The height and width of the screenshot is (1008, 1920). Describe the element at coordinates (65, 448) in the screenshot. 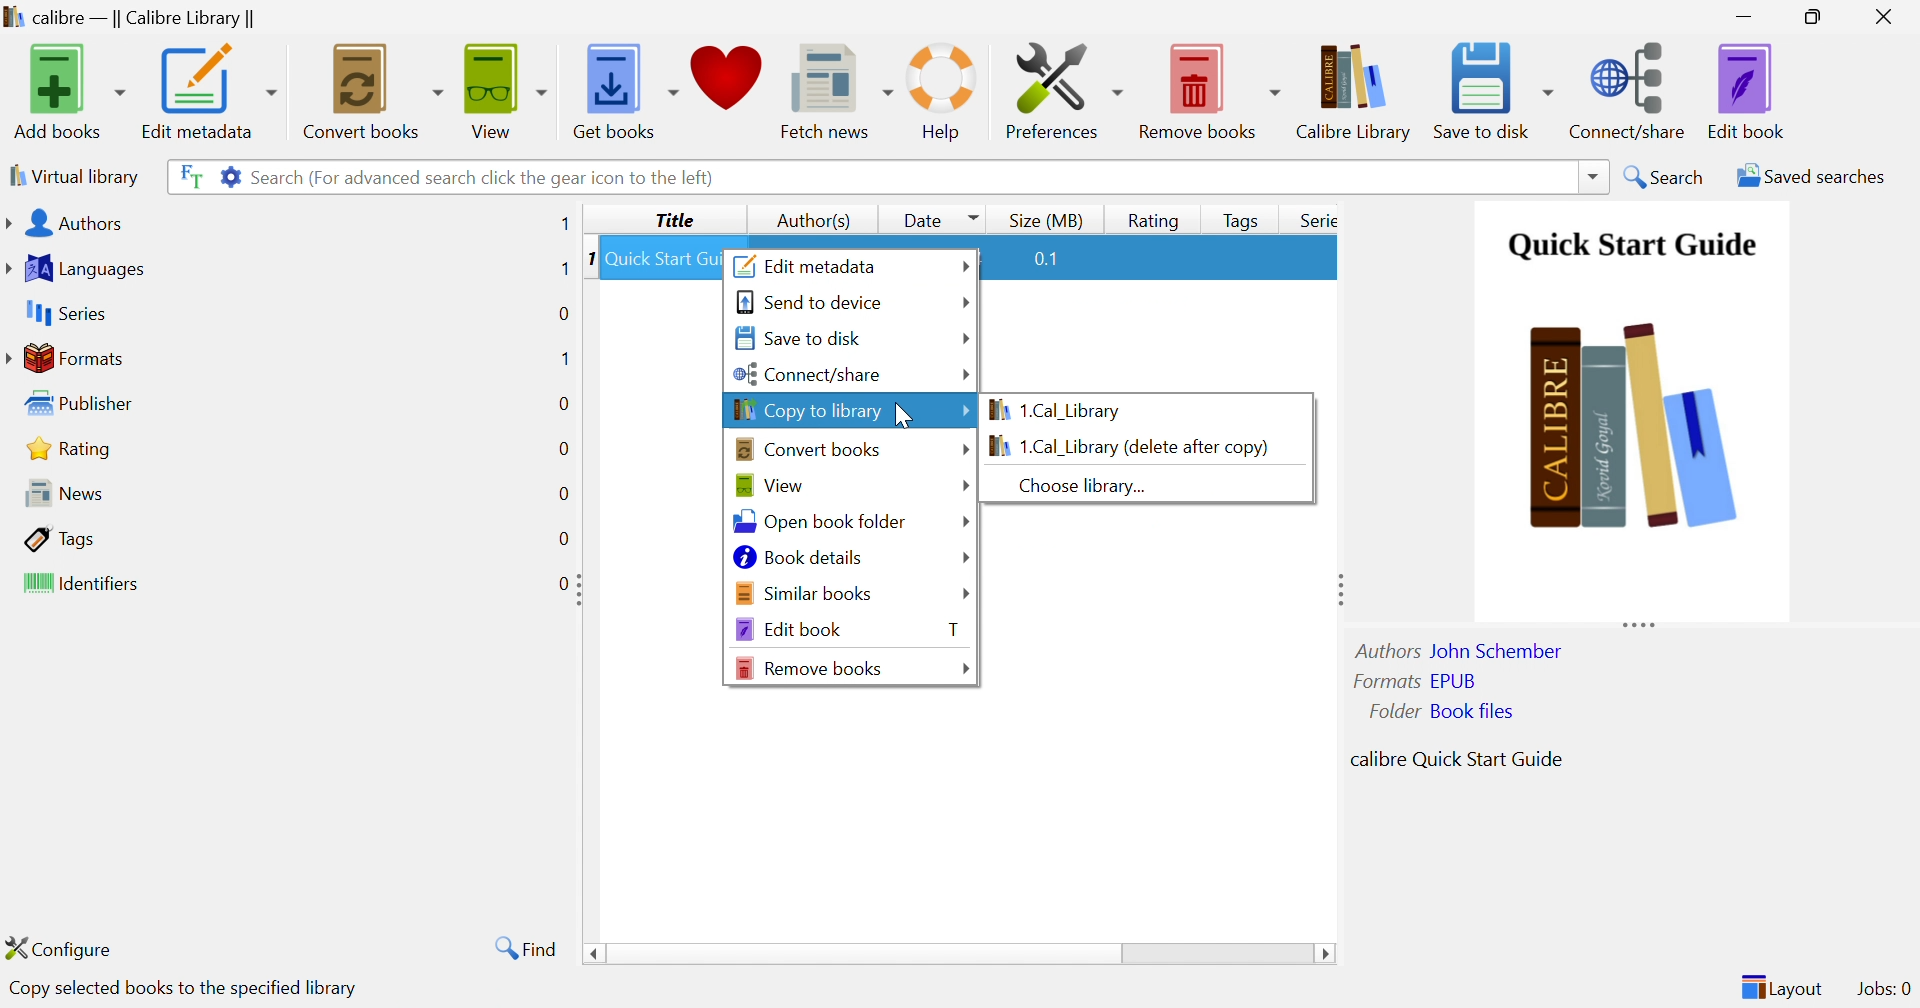

I see `Rating` at that location.